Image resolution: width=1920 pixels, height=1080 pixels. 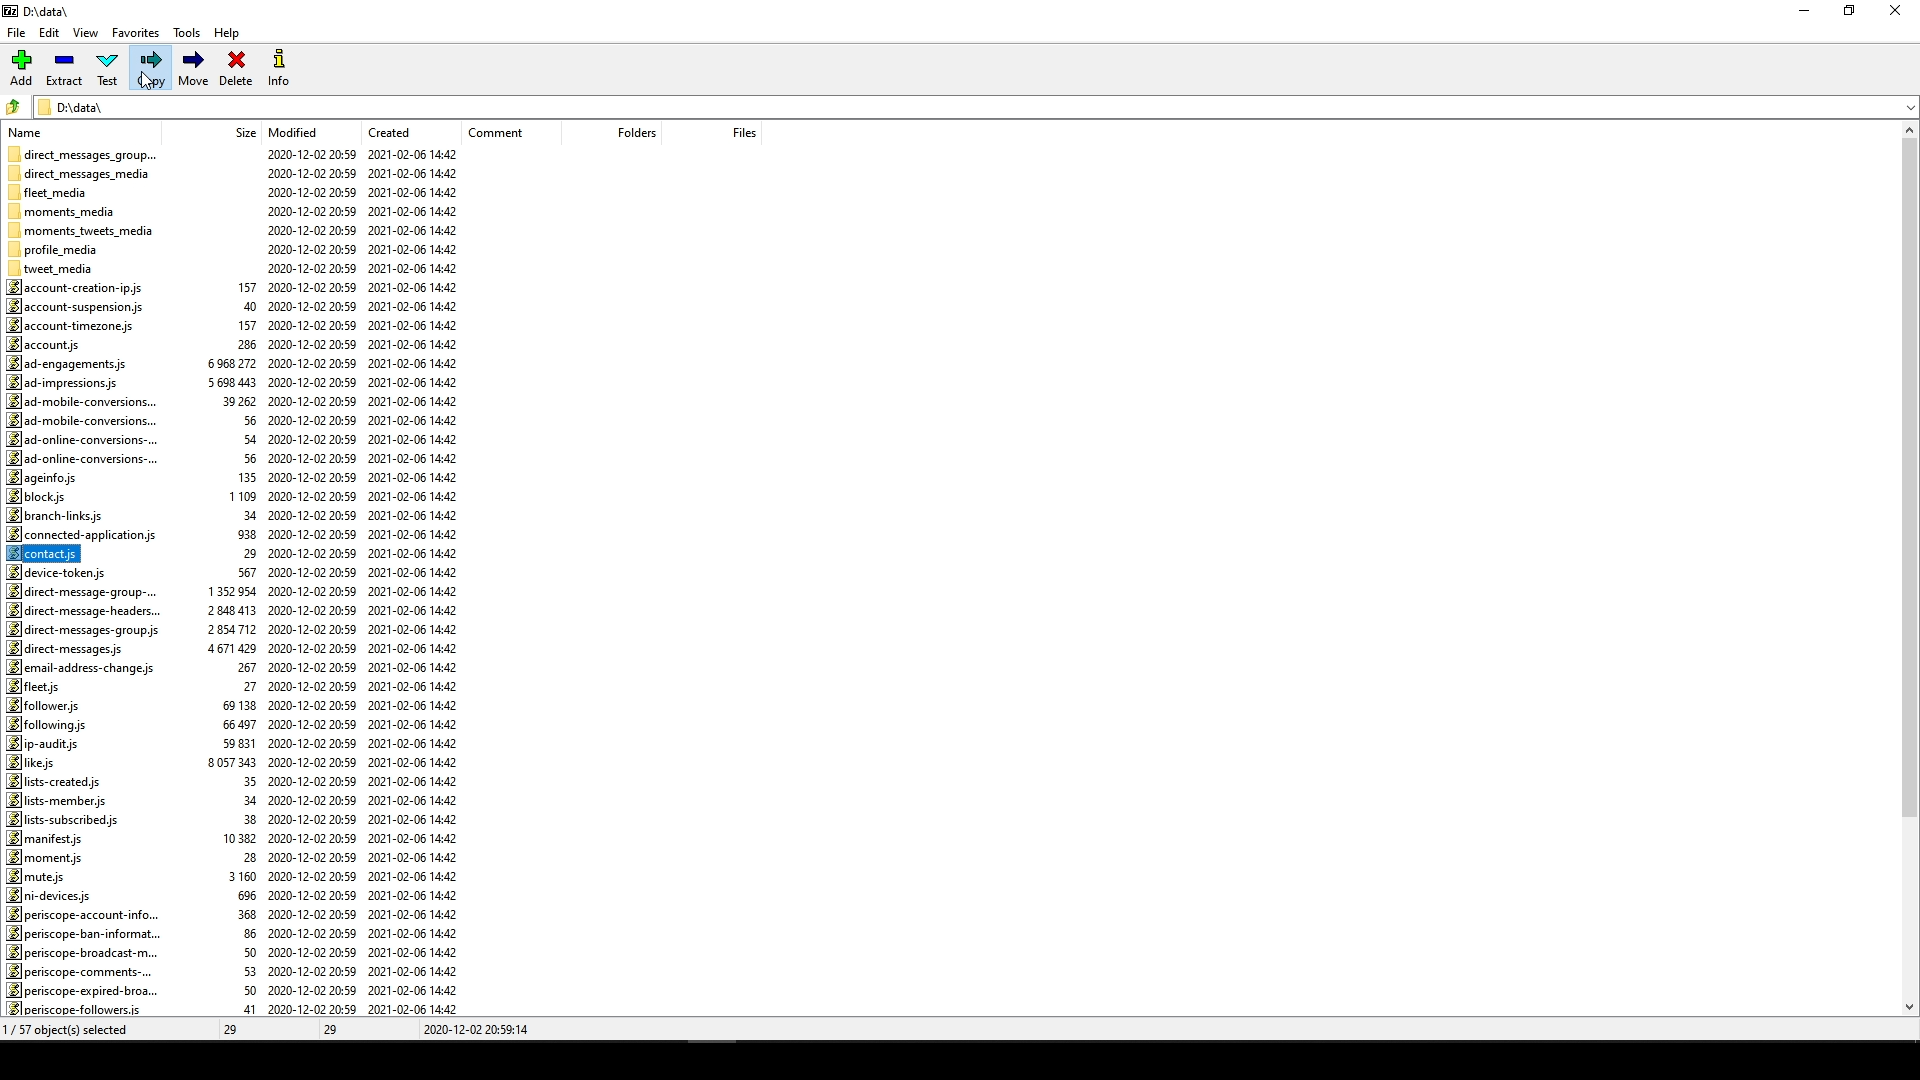 I want to click on cursor, so click(x=153, y=87).